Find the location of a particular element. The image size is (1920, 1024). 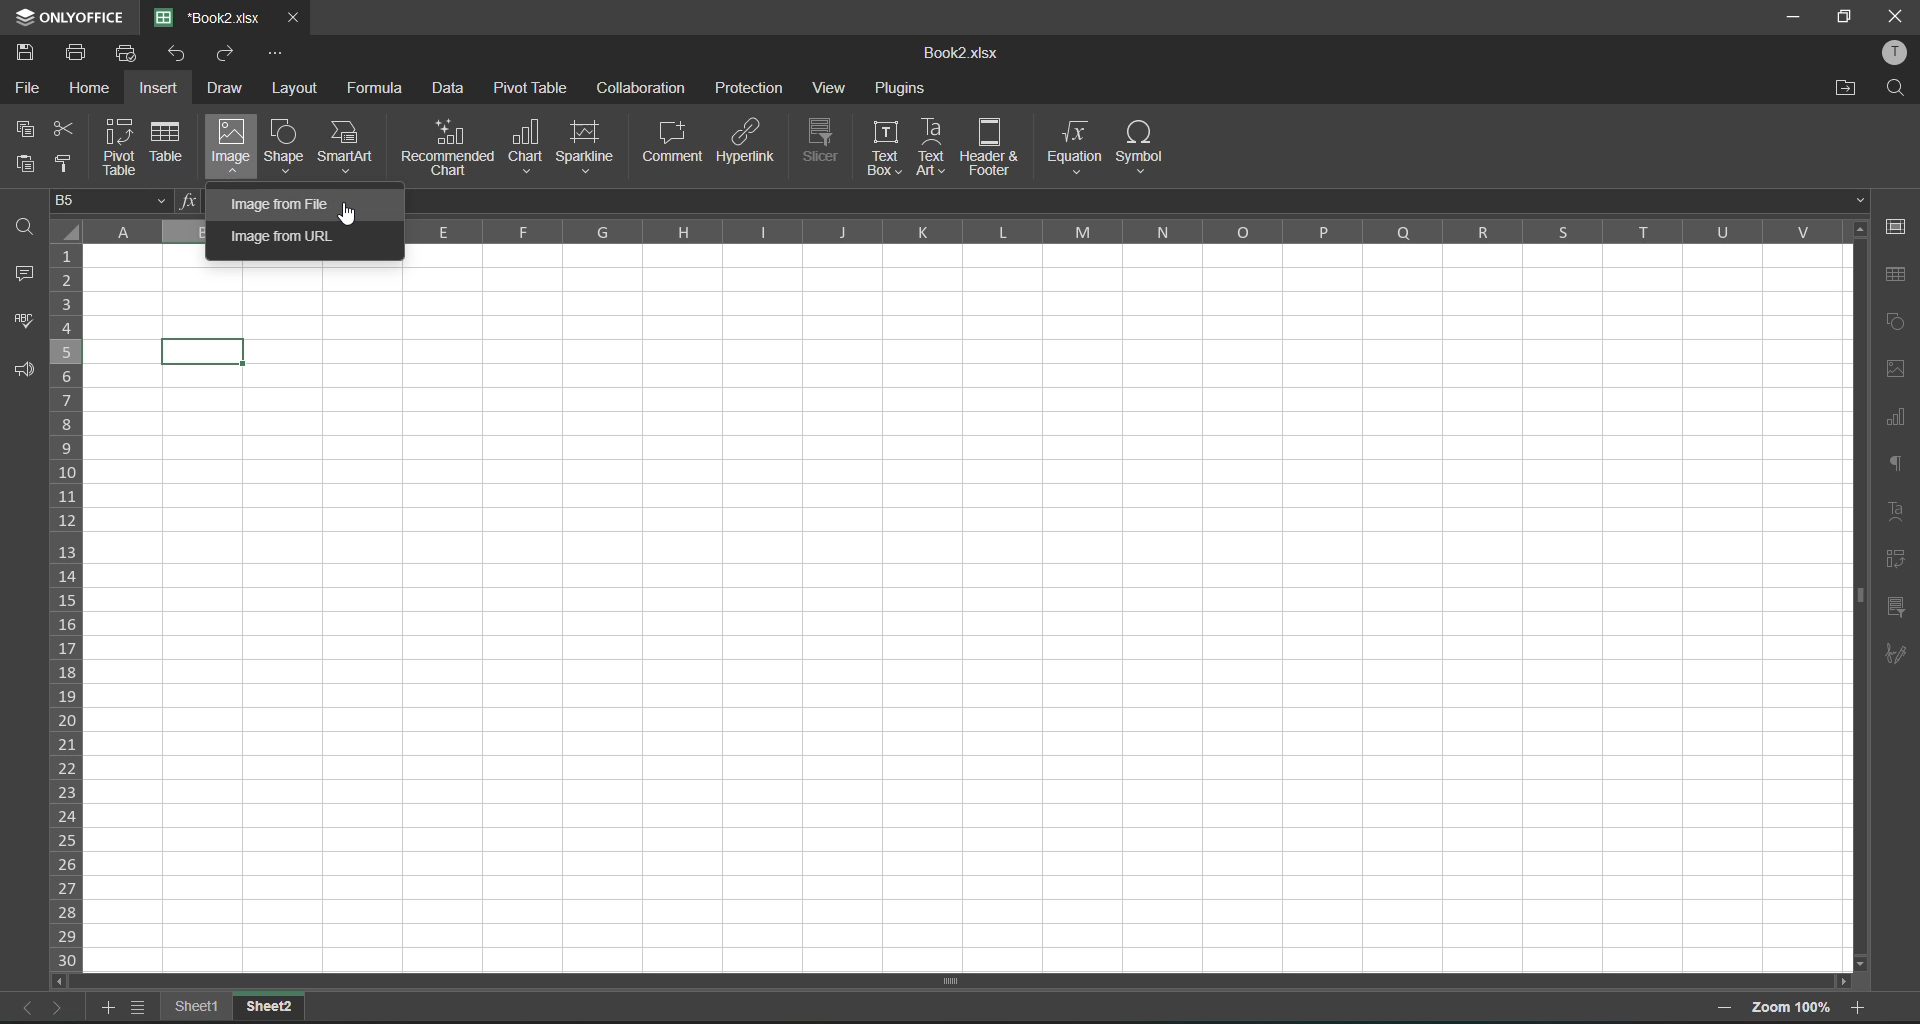

next is located at coordinates (61, 1006).